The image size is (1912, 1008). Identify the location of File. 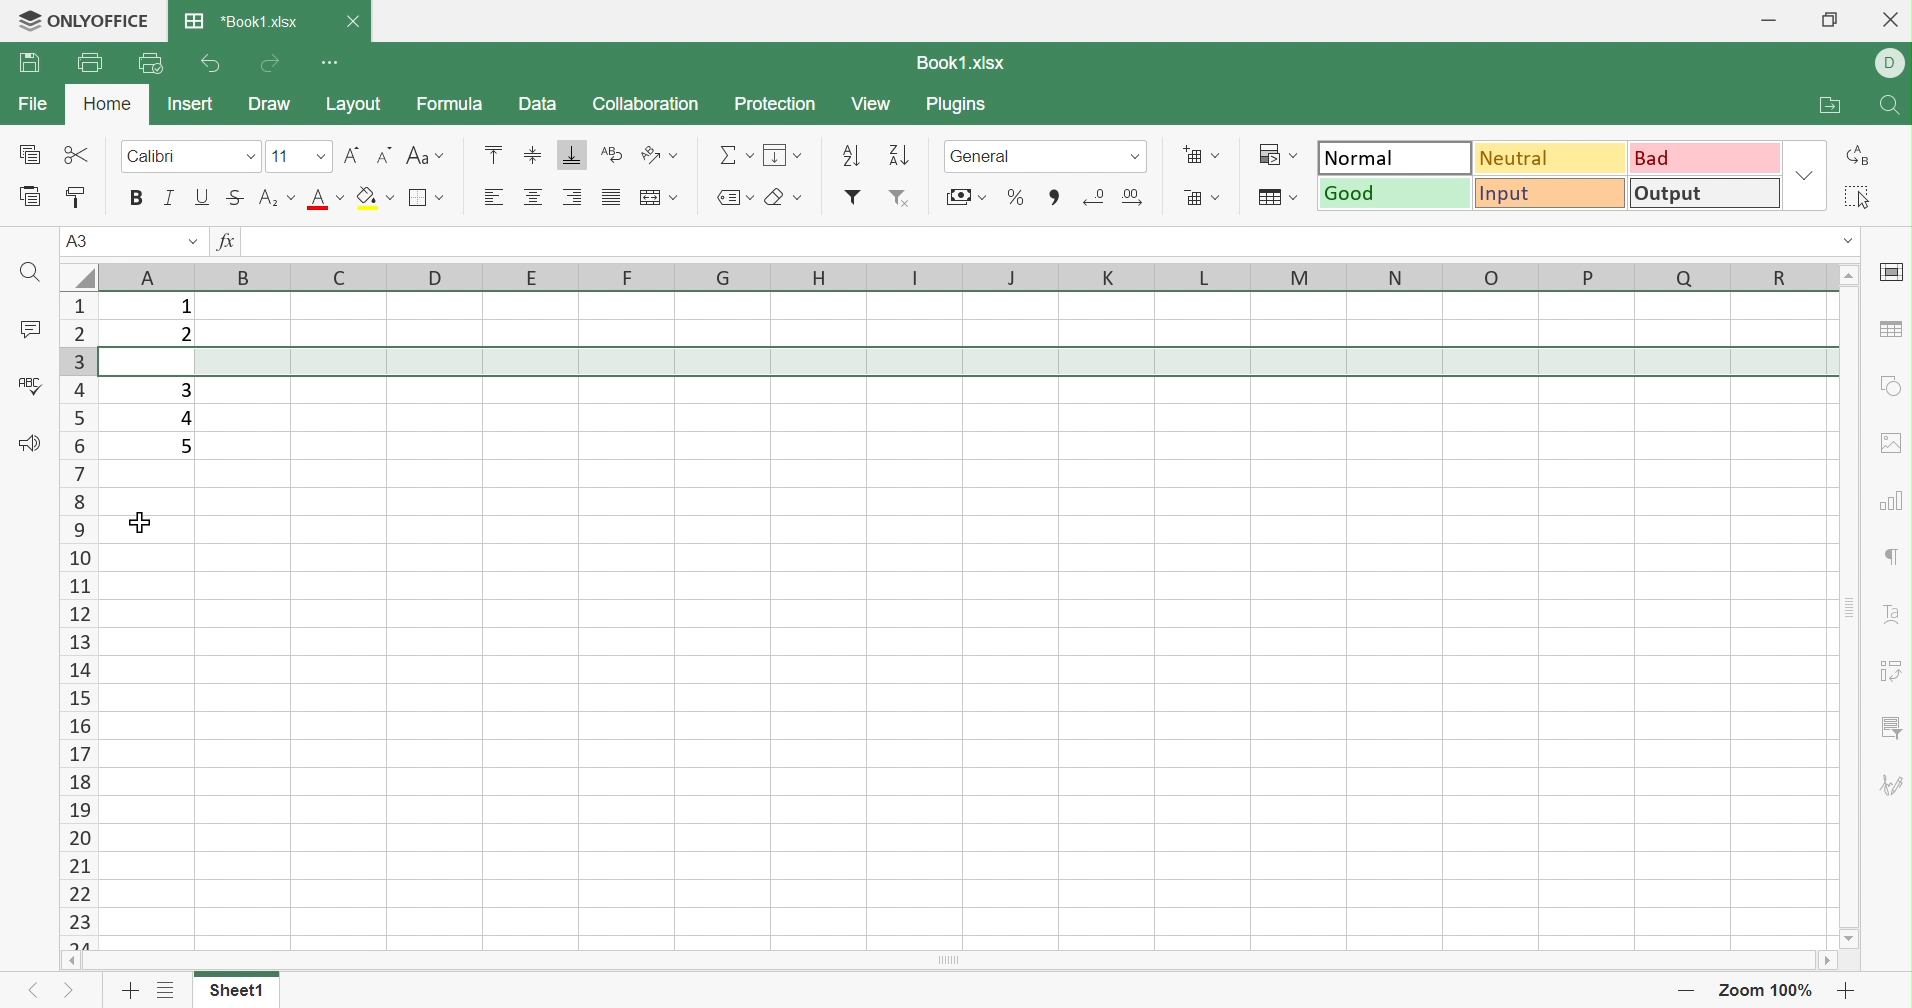
(30, 105).